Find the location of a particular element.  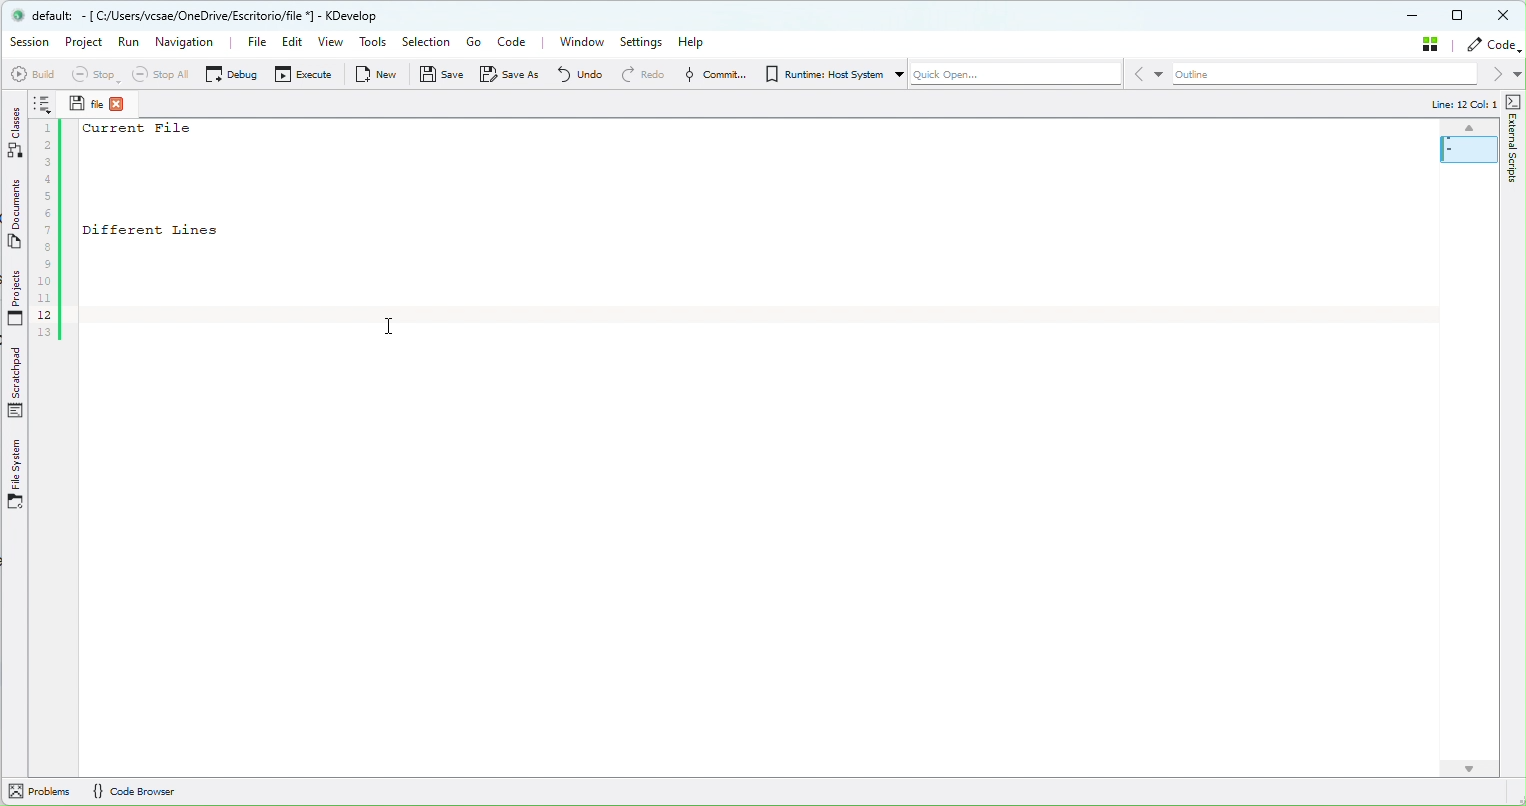

File is located at coordinates (101, 104).